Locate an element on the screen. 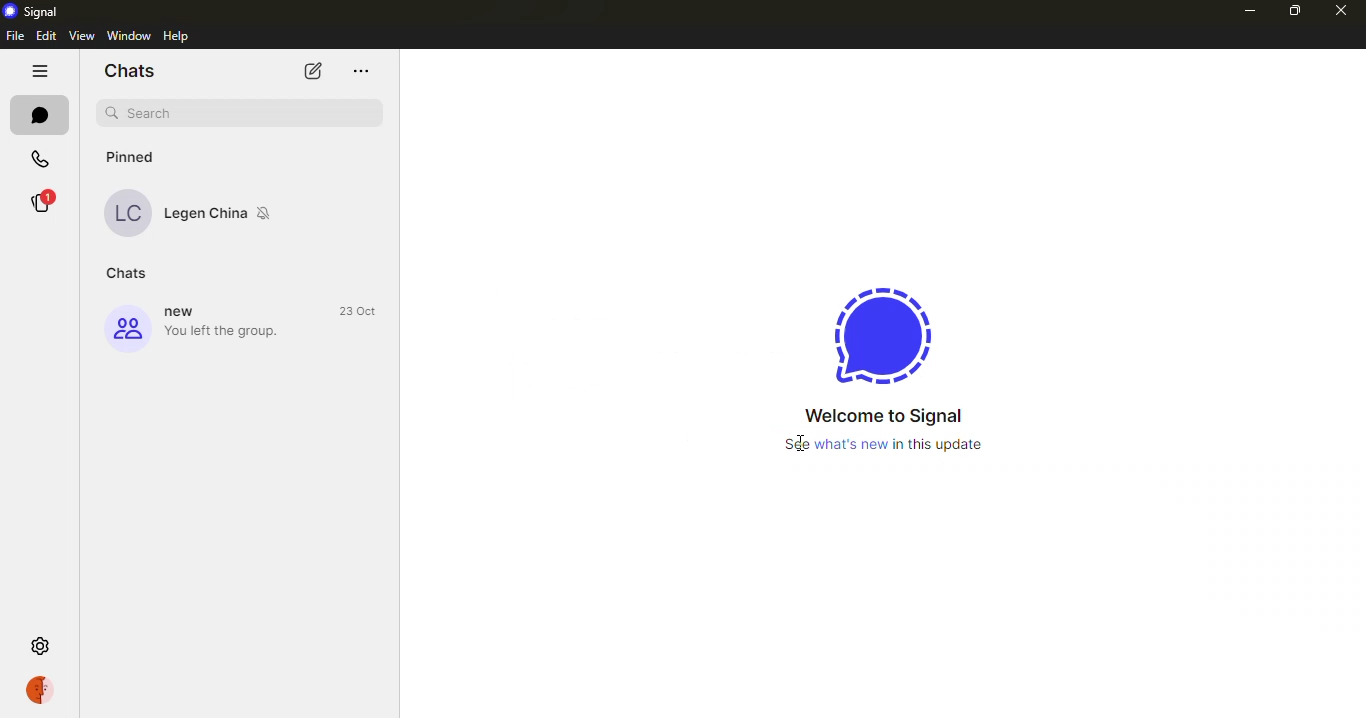  mute notifications is located at coordinates (268, 213).